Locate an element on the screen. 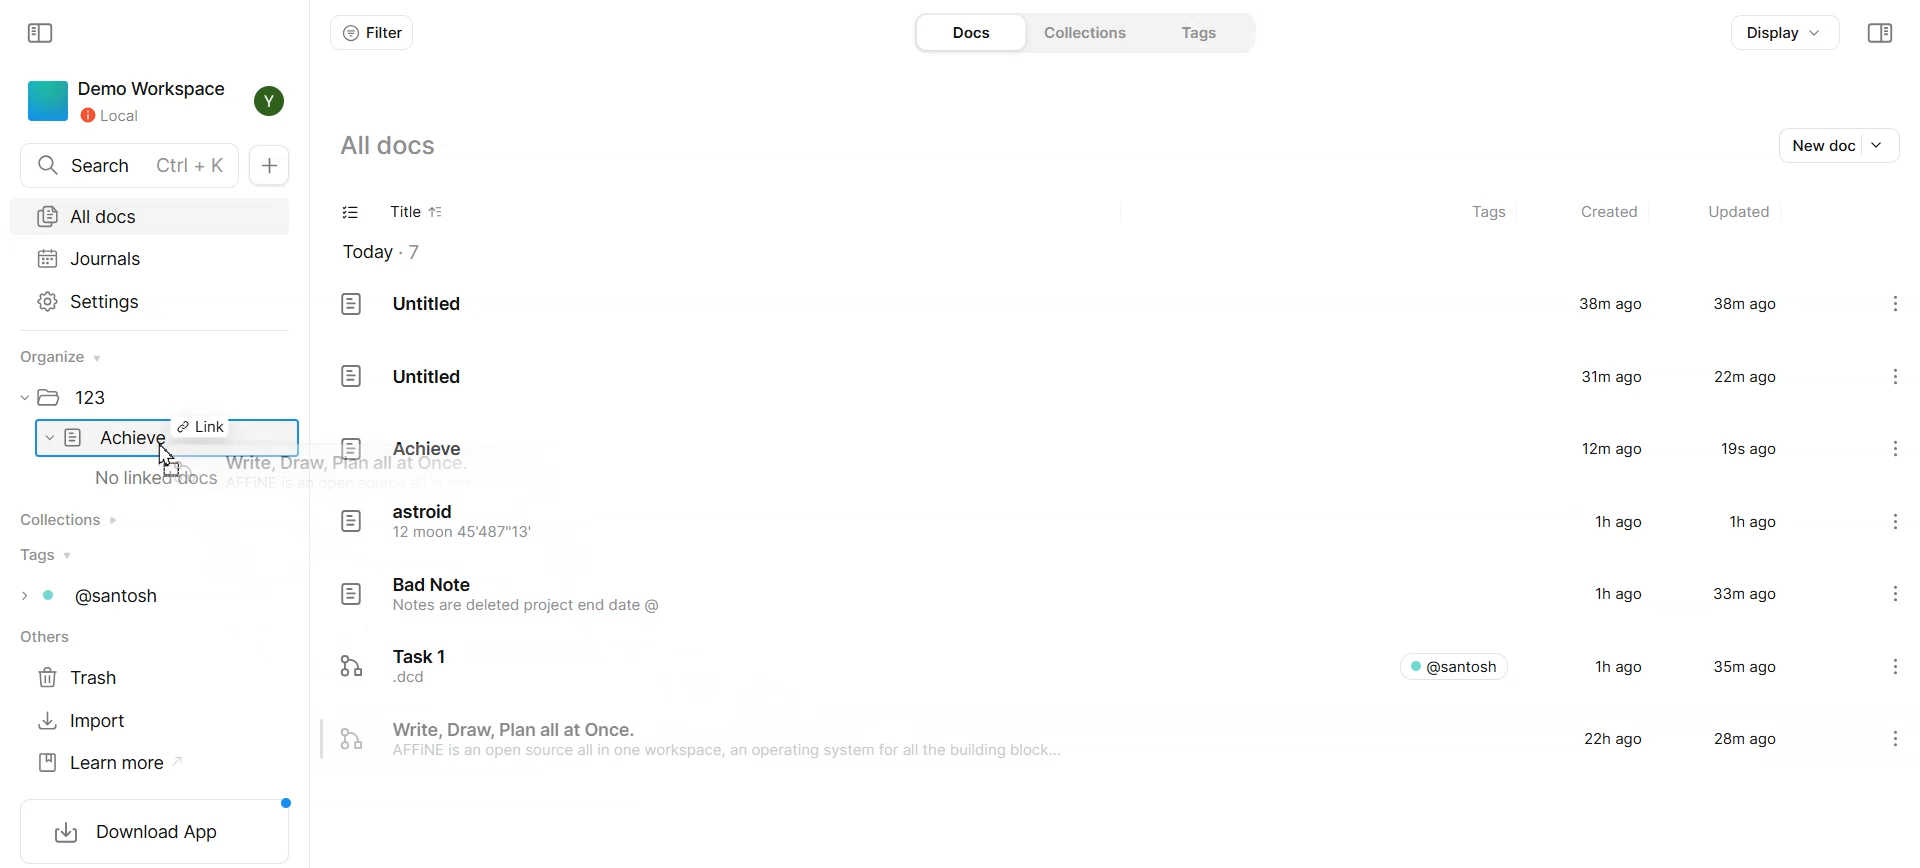 Image resolution: width=1920 pixels, height=868 pixels. Collections is located at coordinates (77, 519).